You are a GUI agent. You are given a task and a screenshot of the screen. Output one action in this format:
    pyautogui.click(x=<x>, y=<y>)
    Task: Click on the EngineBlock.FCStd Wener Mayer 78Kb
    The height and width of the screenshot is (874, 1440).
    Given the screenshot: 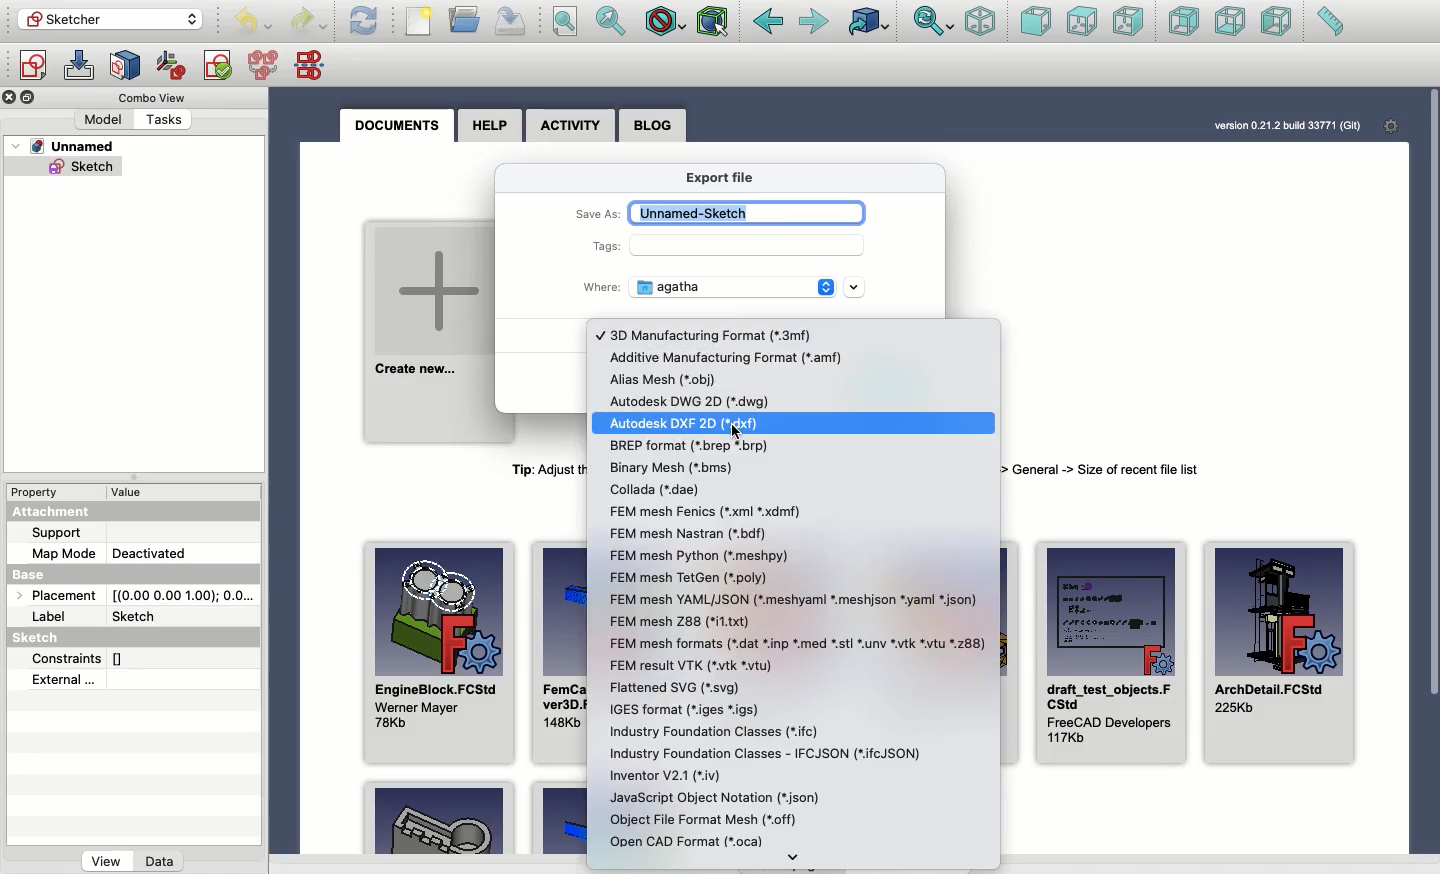 What is the action you would take?
    pyautogui.click(x=441, y=653)
    